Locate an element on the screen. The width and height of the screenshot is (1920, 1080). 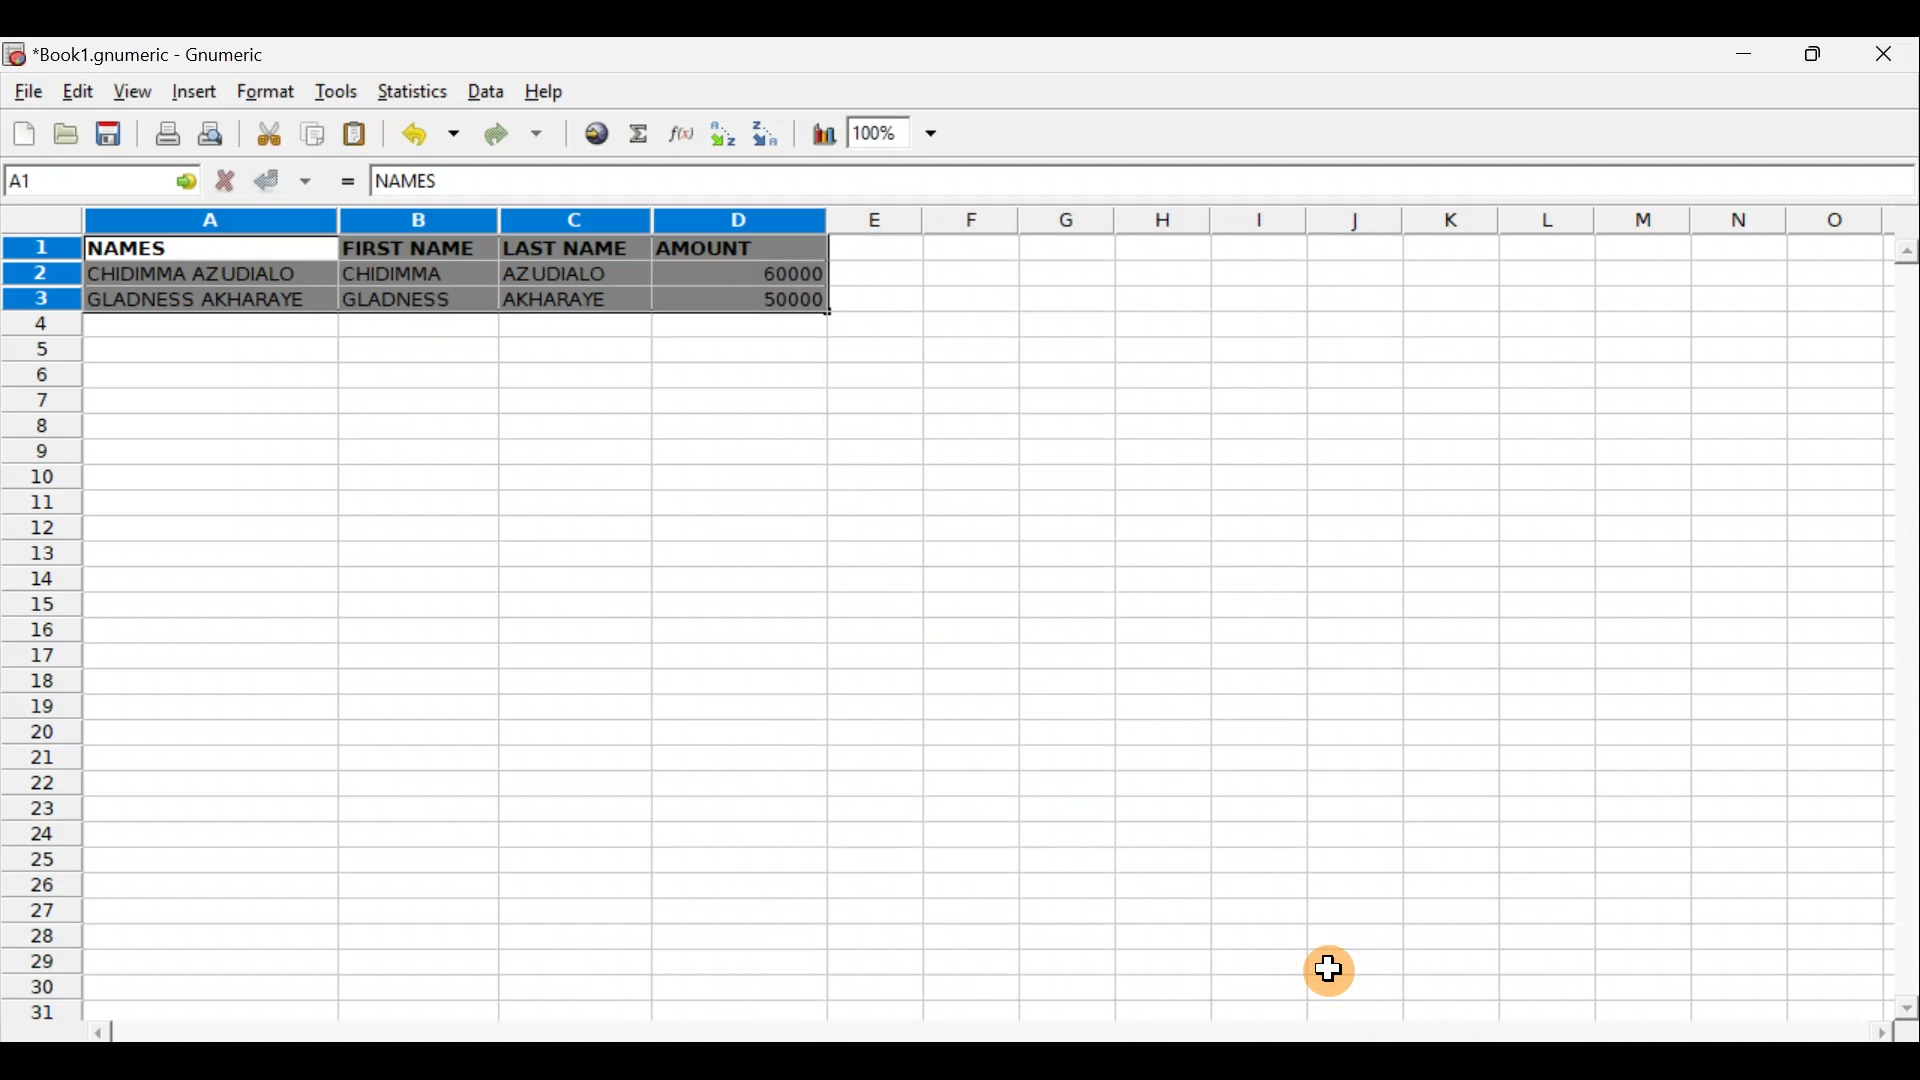
Sum into the current cell is located at coordinates (641, 135).